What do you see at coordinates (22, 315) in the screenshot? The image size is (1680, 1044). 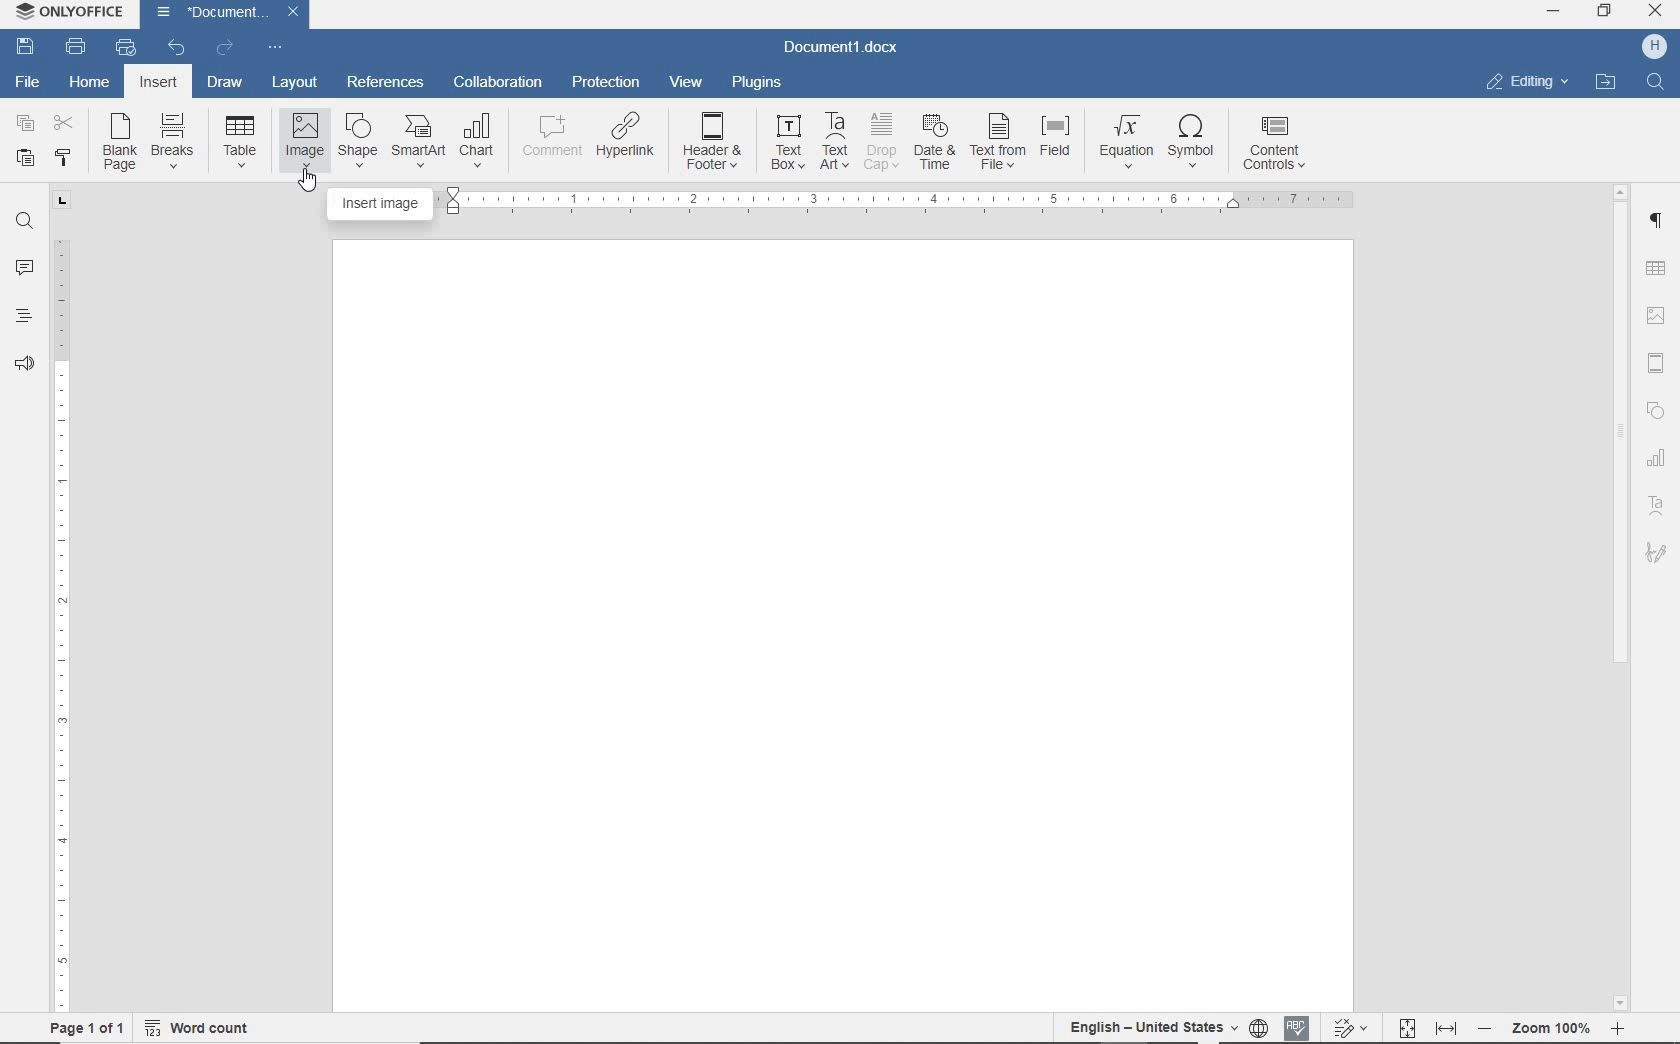 I see `headings` at bounding box center [22, 315].